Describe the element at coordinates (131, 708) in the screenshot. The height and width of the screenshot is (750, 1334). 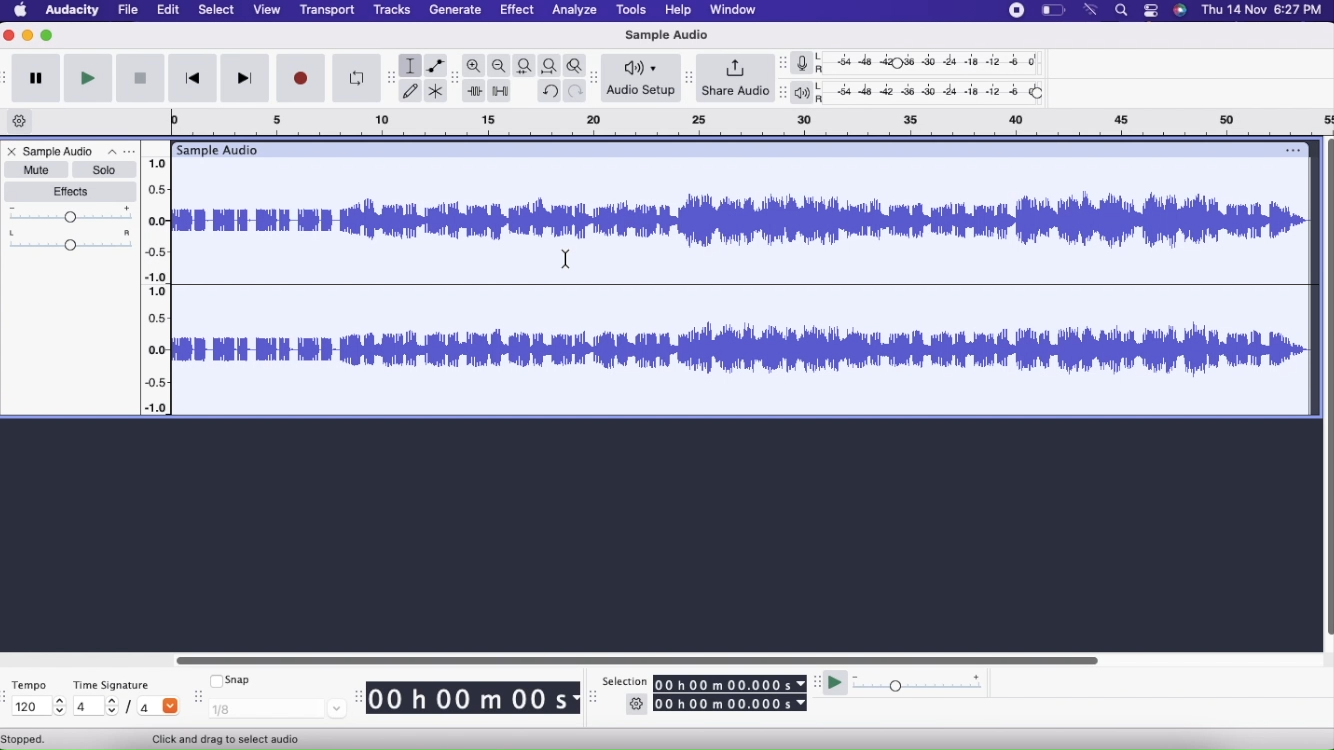
I see `/` at that location.